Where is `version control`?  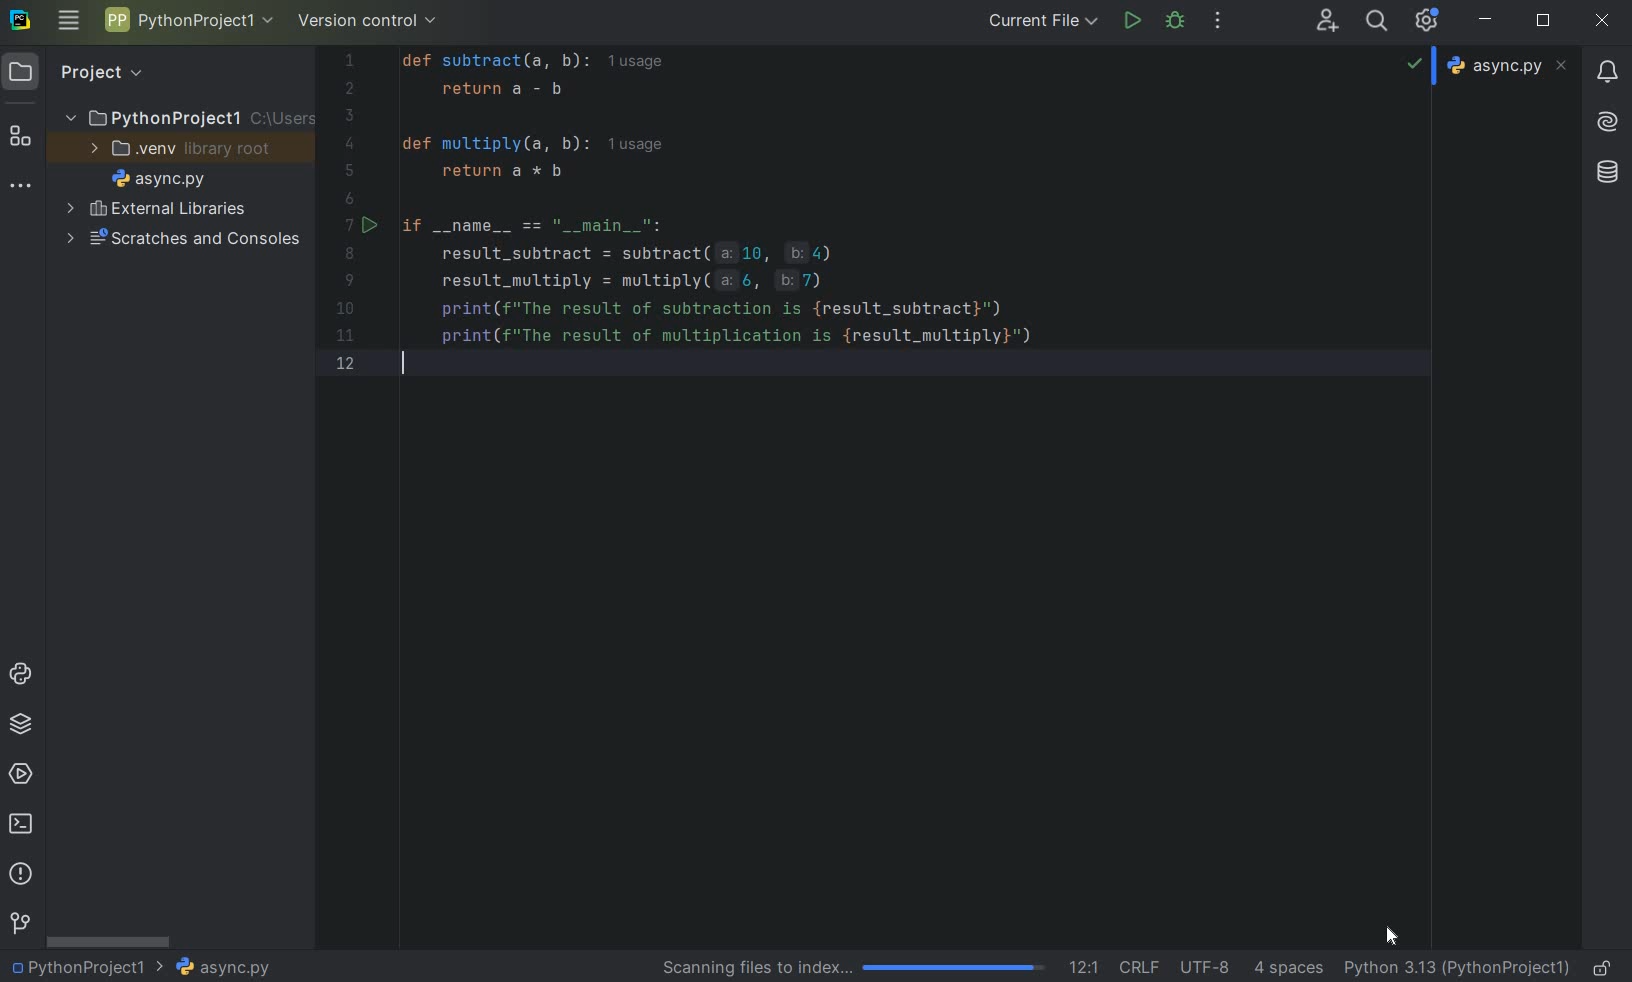 version control is located at coordinates (368, 21).